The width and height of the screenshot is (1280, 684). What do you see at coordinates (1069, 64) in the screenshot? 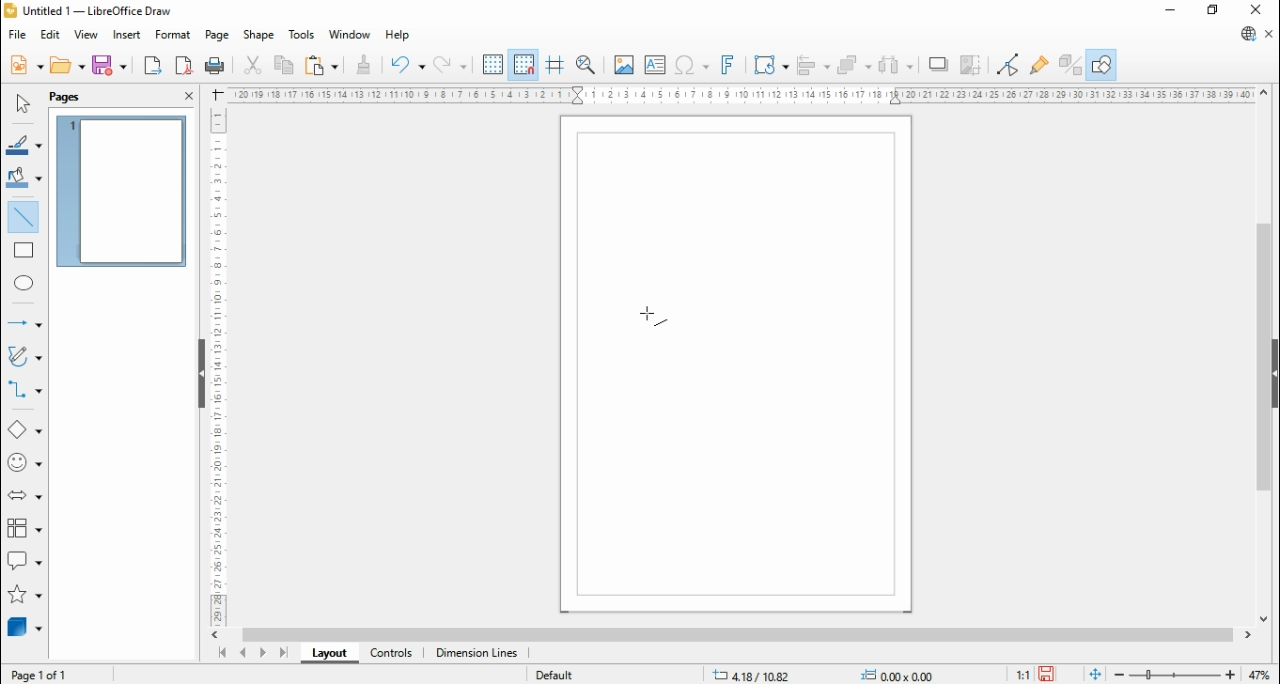
I see `toggle extrusions` at bounding box center [1069, 64].